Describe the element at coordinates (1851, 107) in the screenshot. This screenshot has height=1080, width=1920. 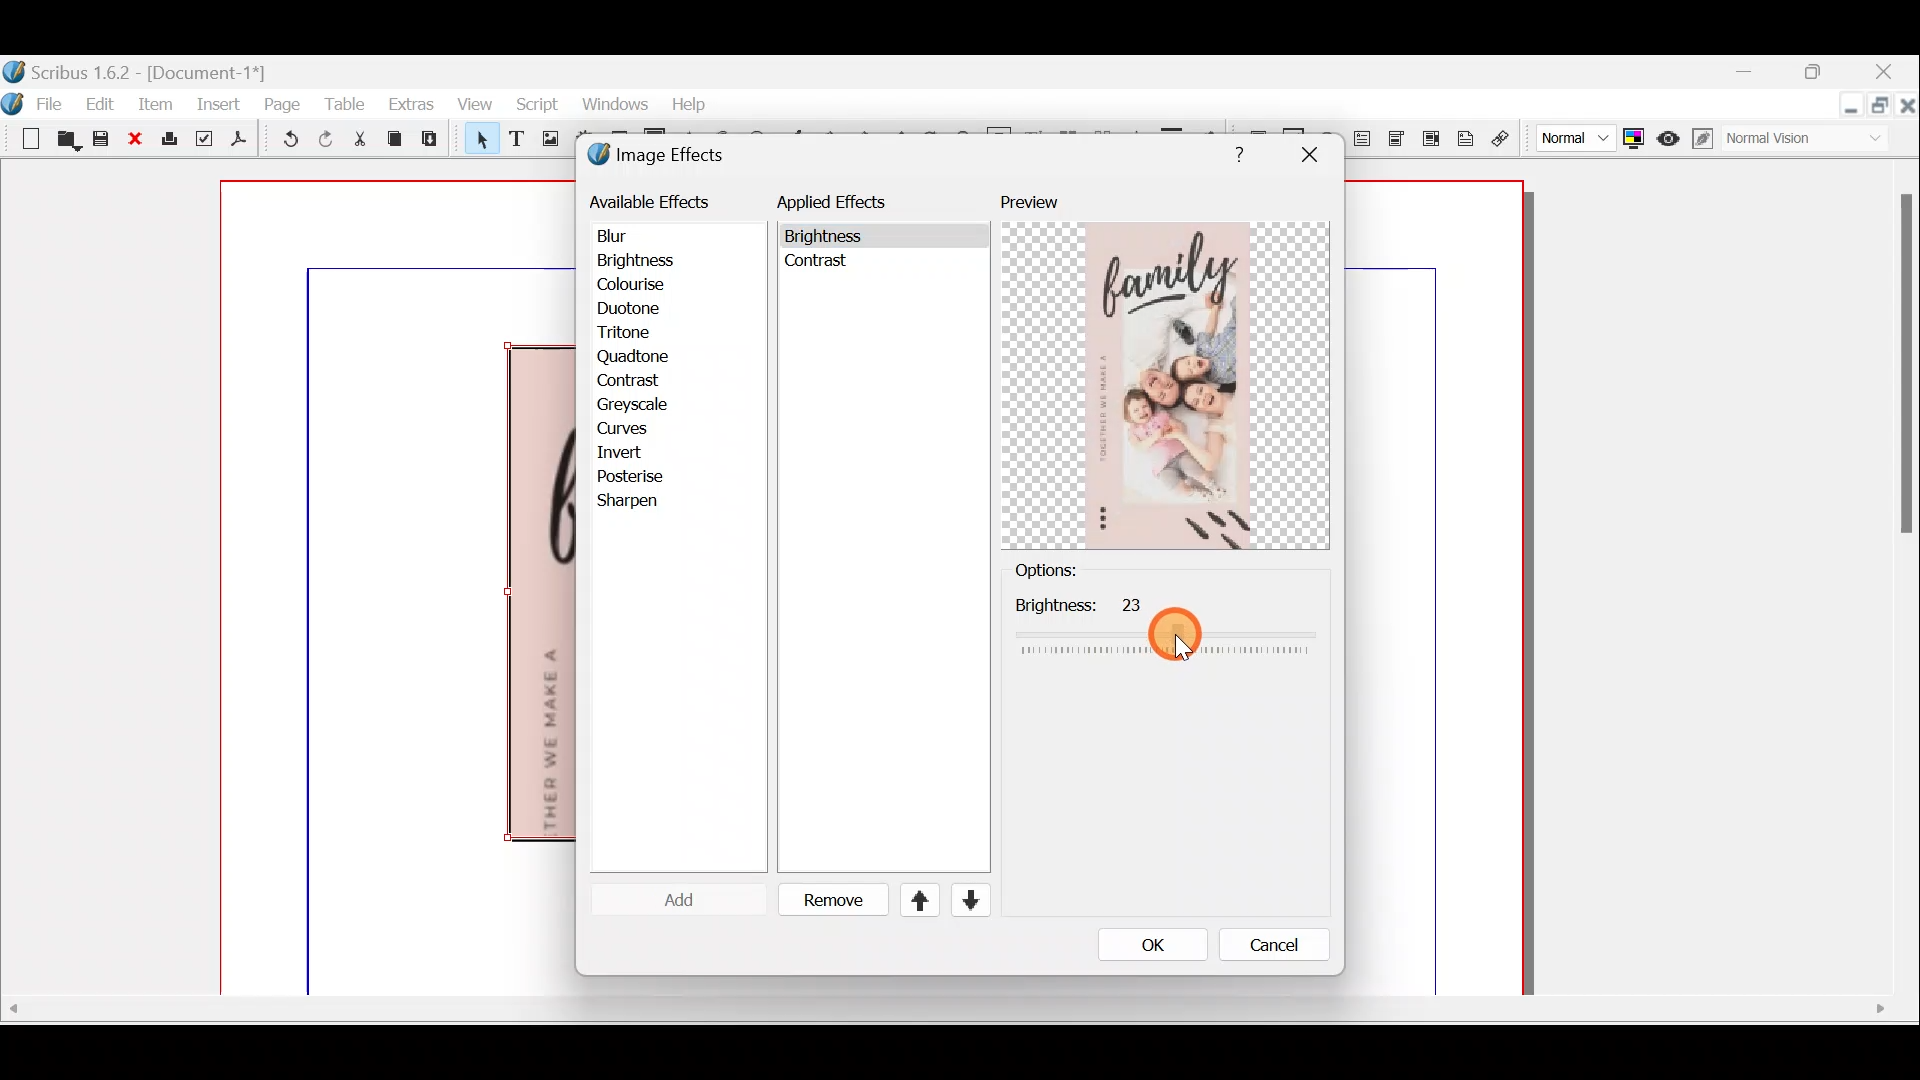
I see `Minimise` at that location.